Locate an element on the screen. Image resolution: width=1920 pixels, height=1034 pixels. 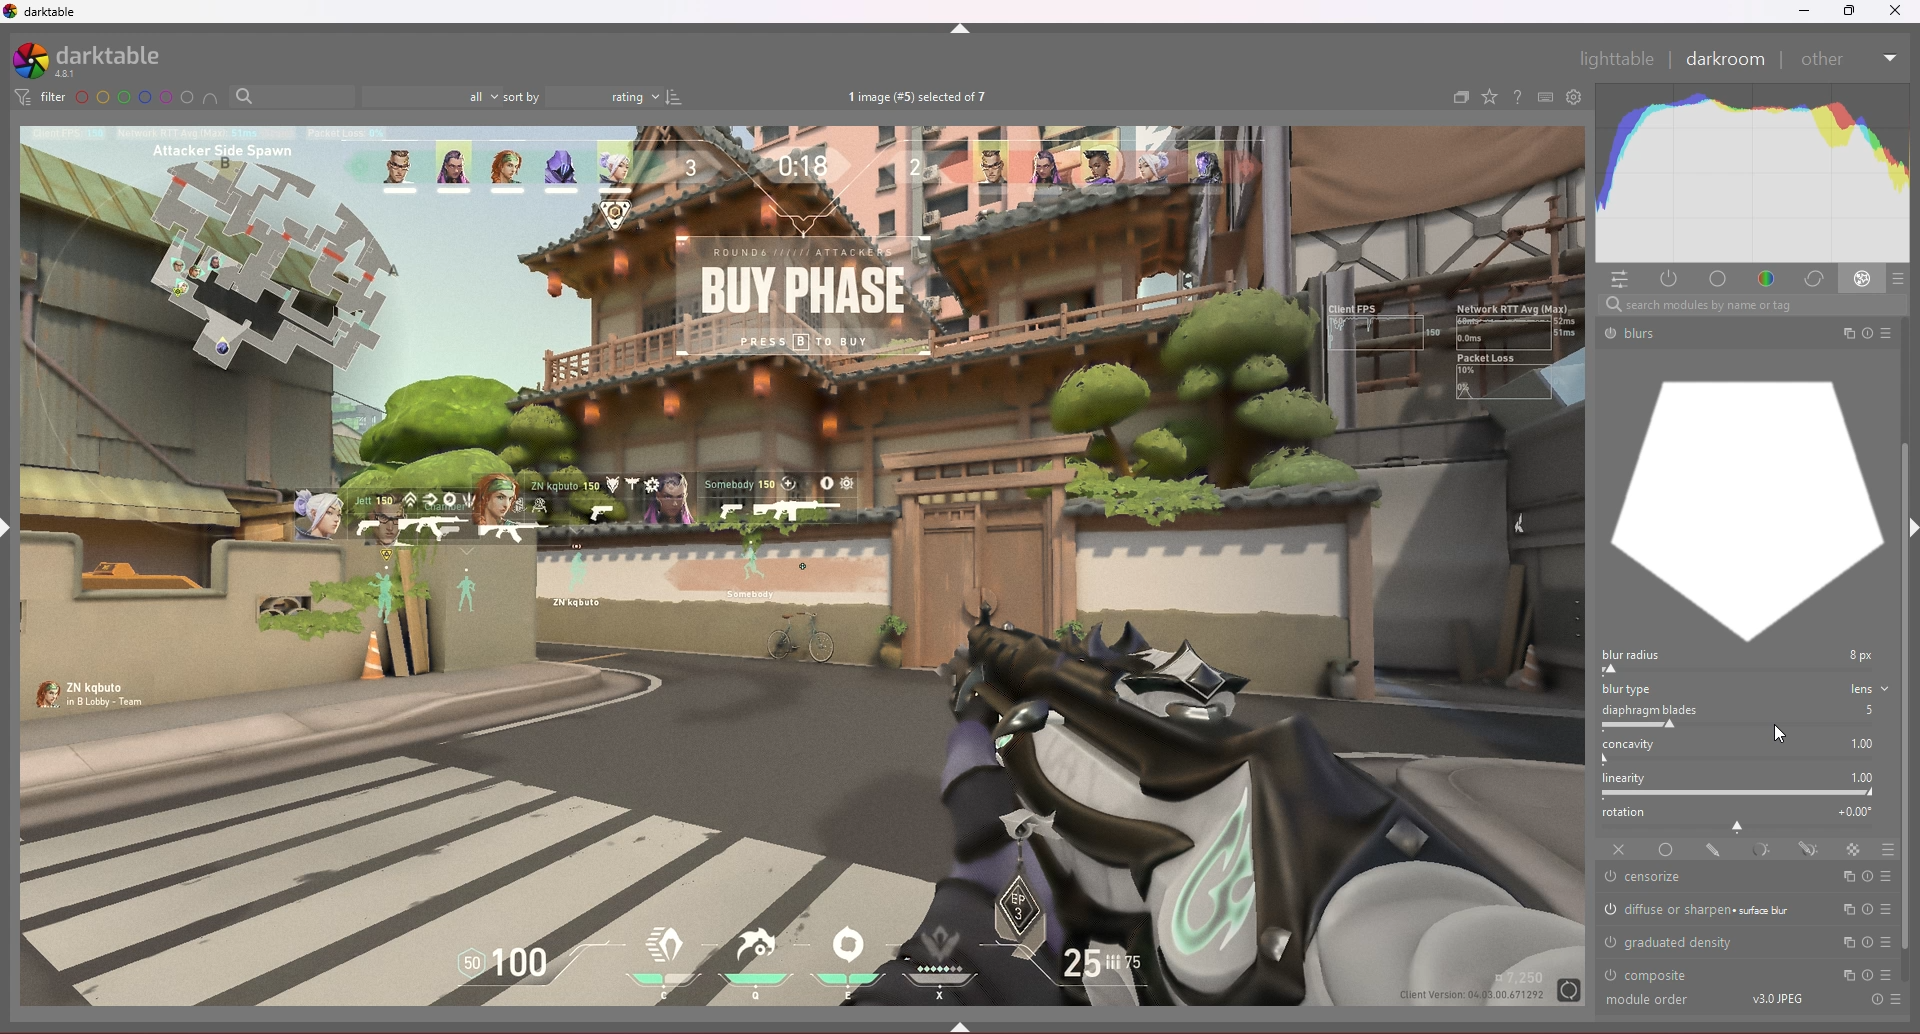
minimize is located at coordinates (1804, 12).